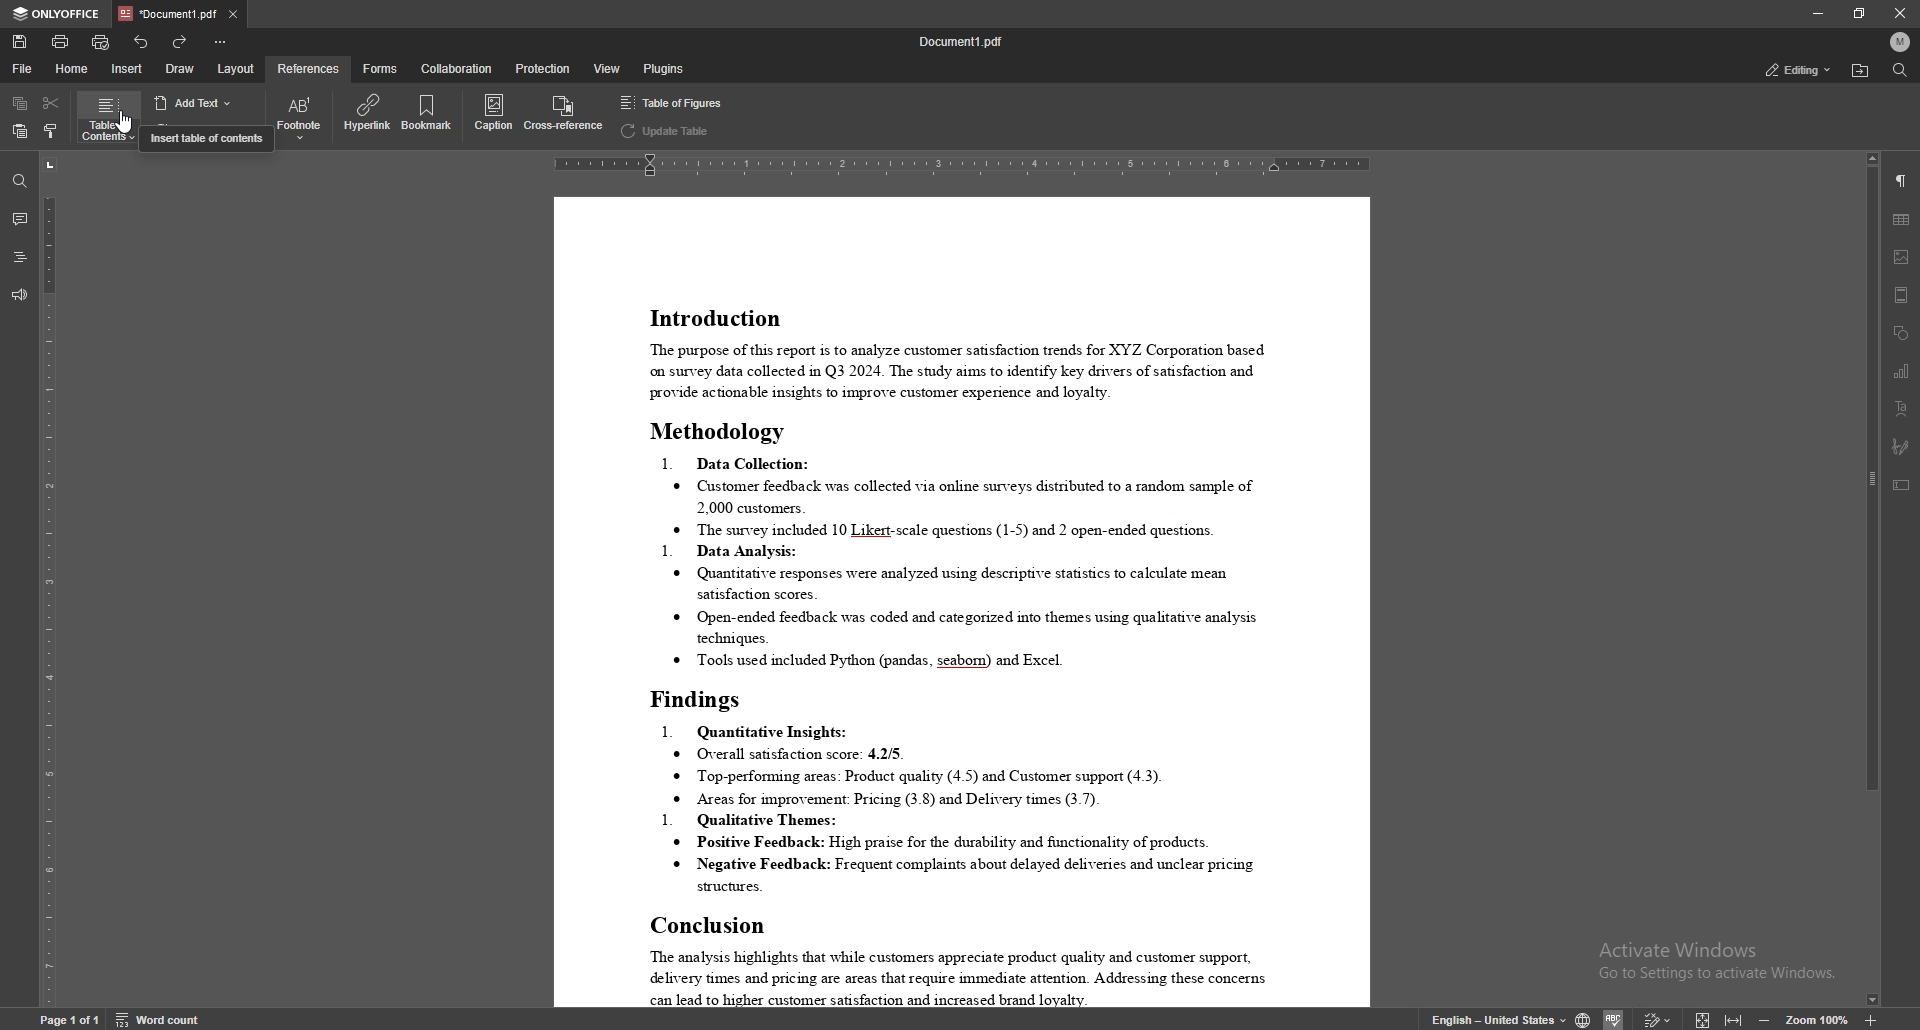 This screenshot has width=1920, height=1030. I want to click on file name, so click(963, 41).